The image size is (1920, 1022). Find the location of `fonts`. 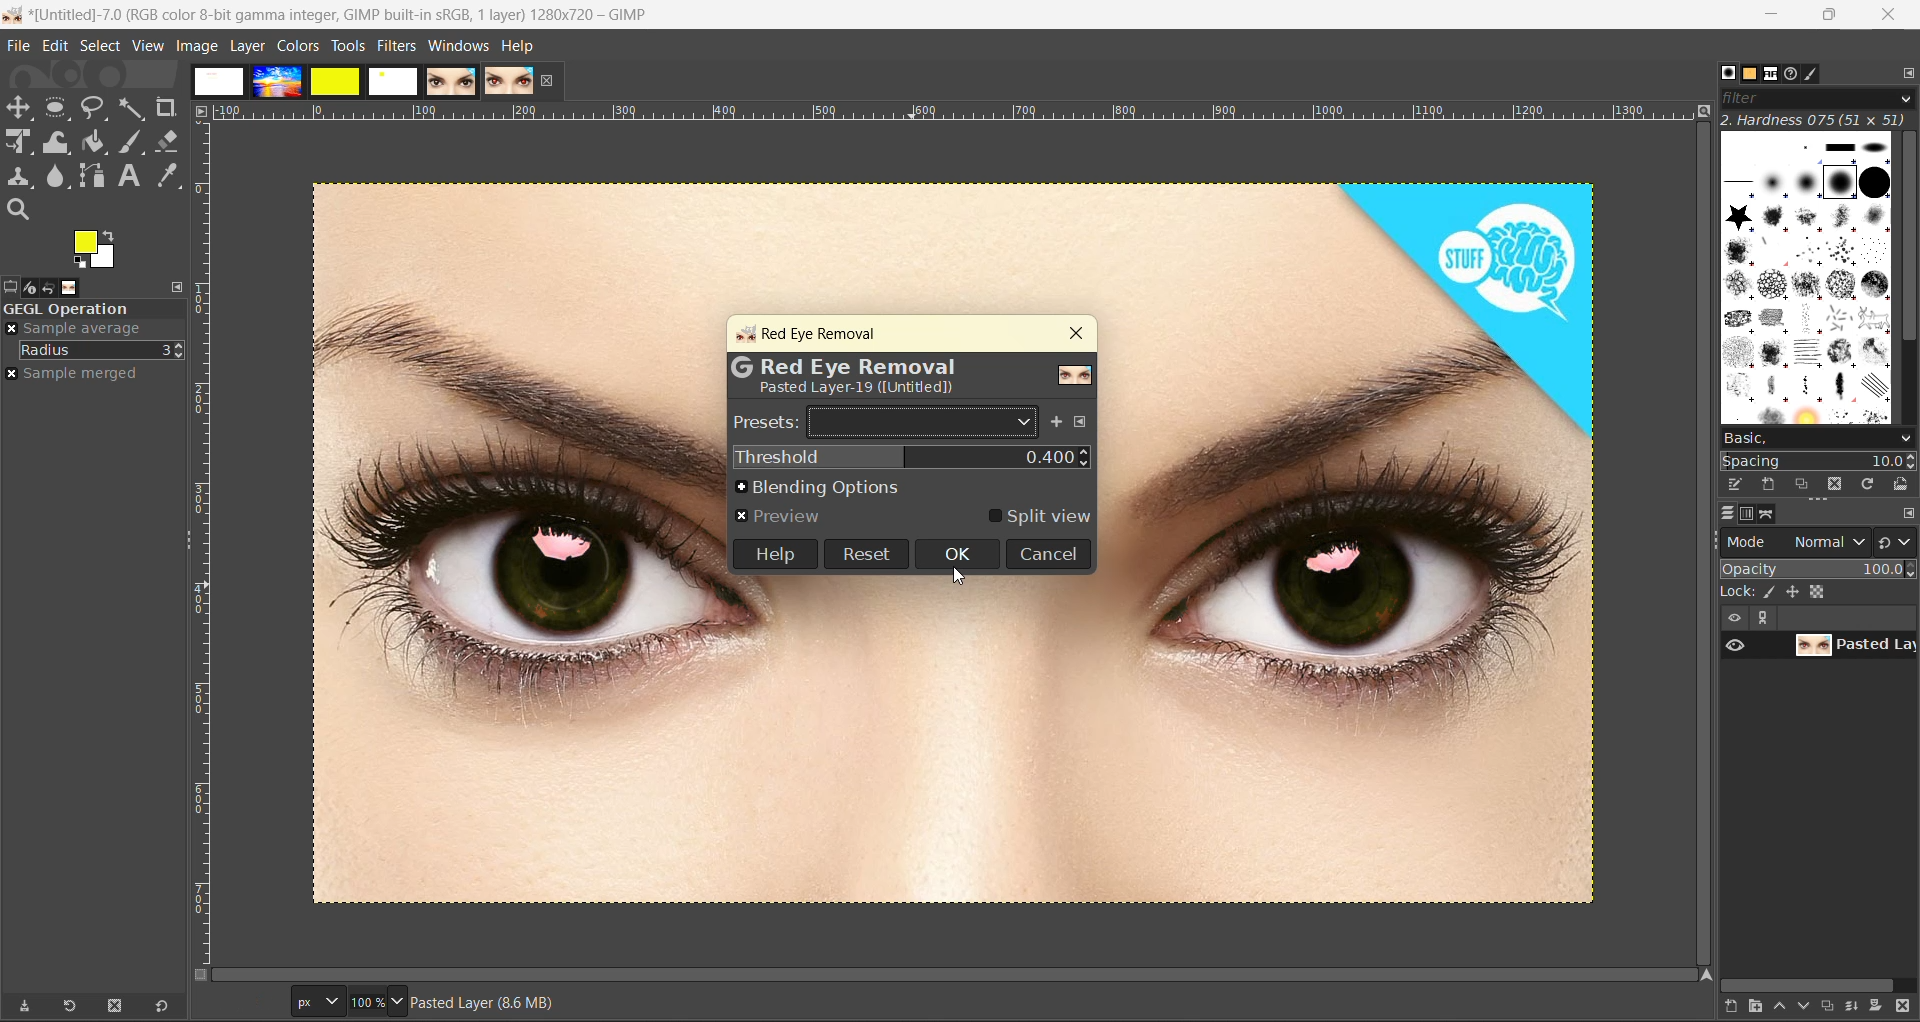

fonts is located at coordinates (1767, 74).